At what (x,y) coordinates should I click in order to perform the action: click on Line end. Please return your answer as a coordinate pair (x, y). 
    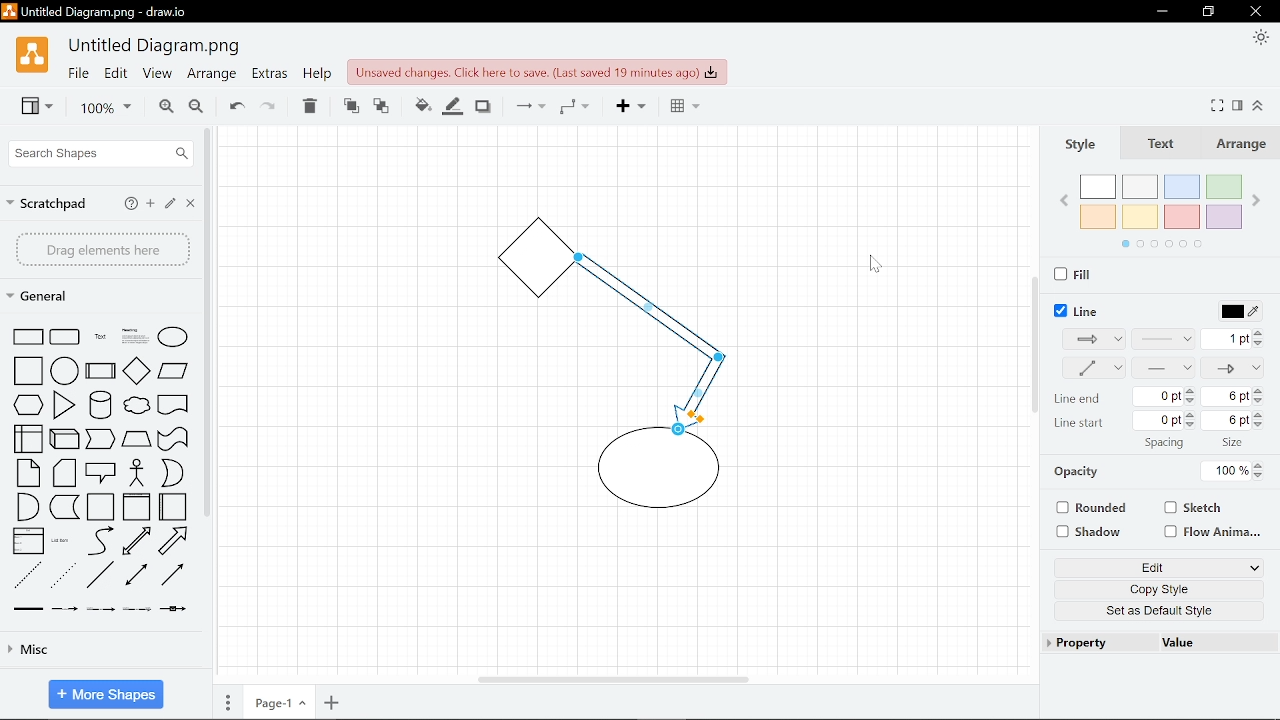
    Looking at the image, I should click on (1094, 368).